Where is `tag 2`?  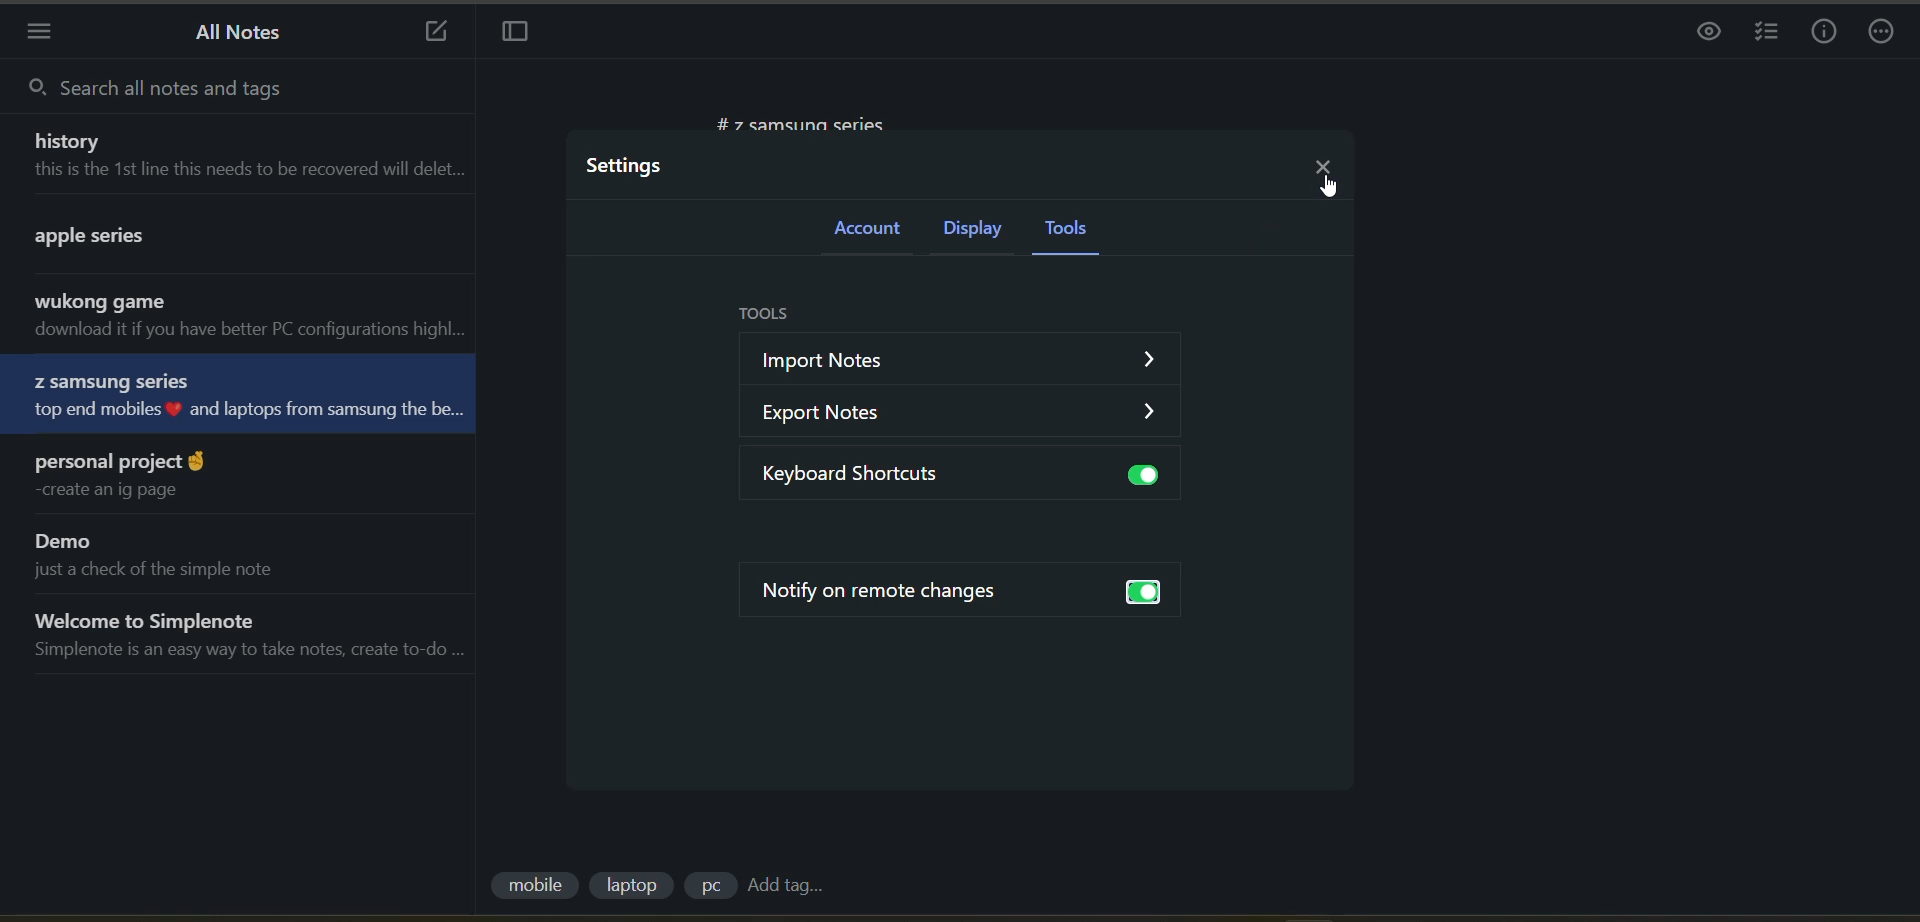
tag 2 is located at coordinates (633, 887).